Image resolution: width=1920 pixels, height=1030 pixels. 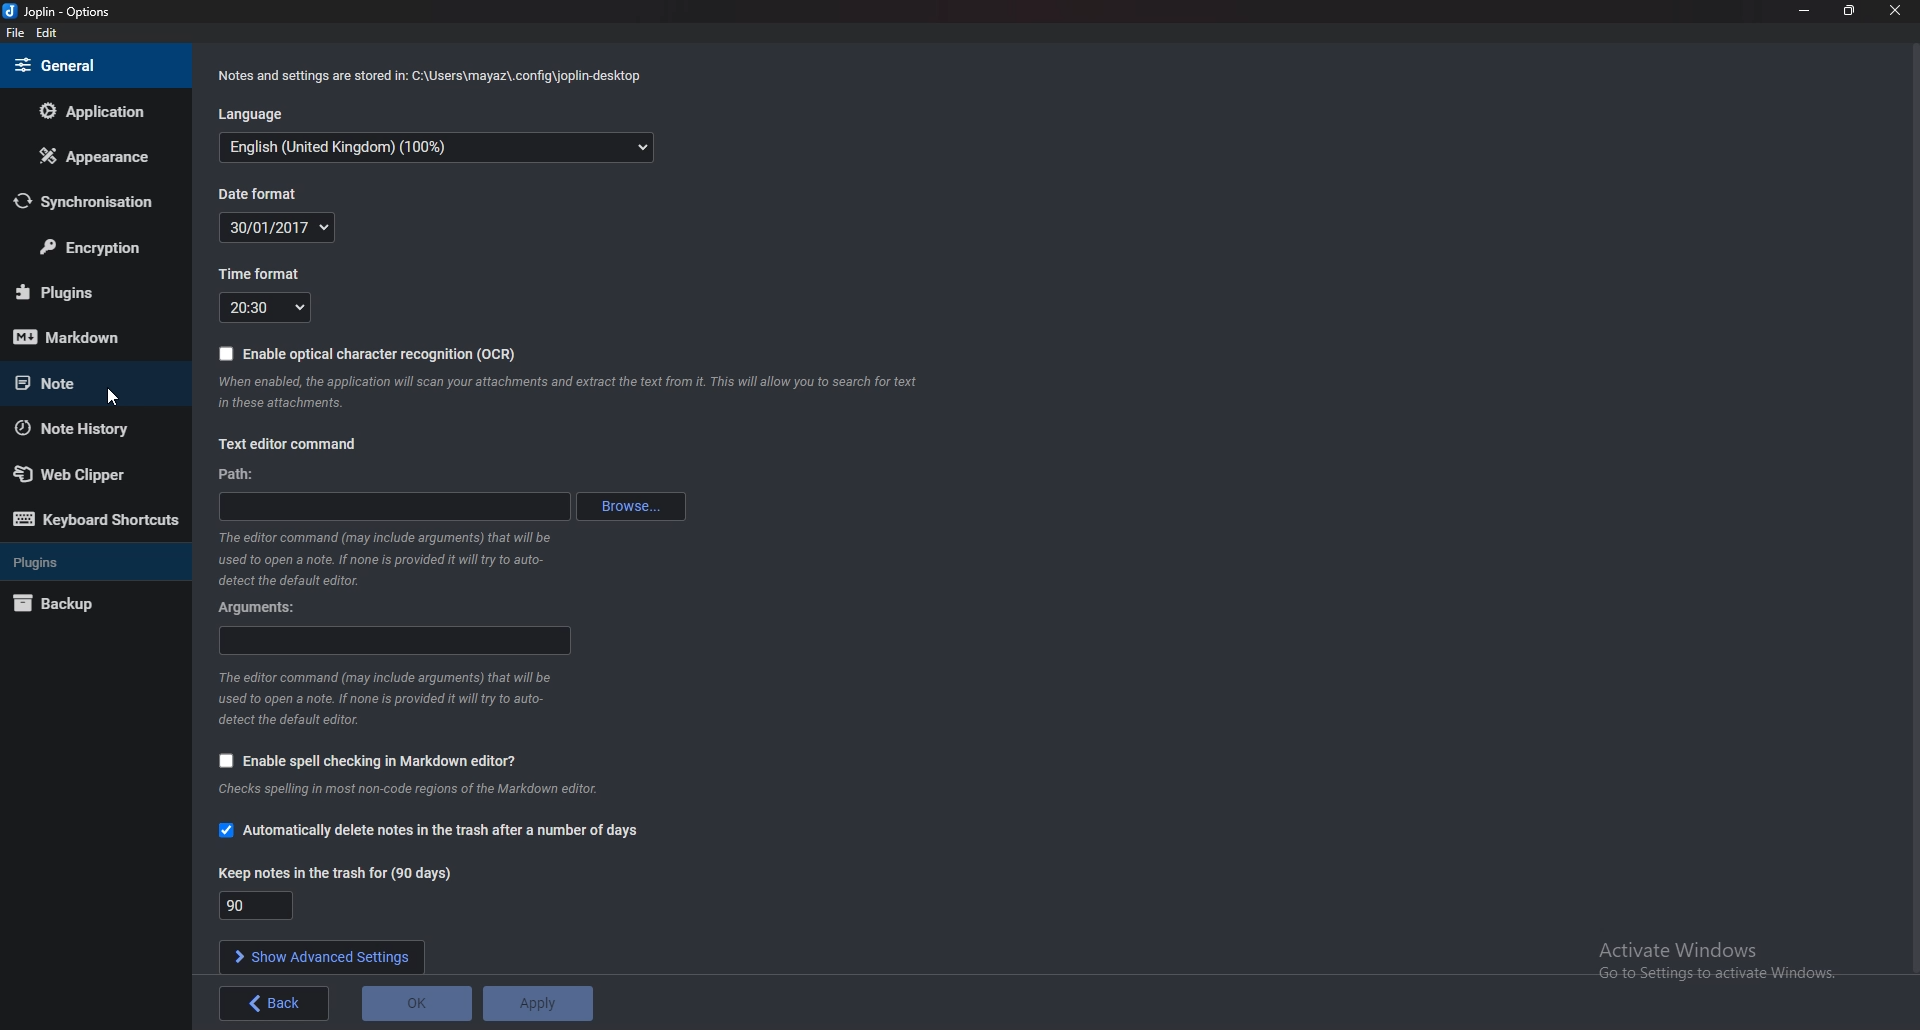 I want to click on Plugins, so click(x=88, y=292).